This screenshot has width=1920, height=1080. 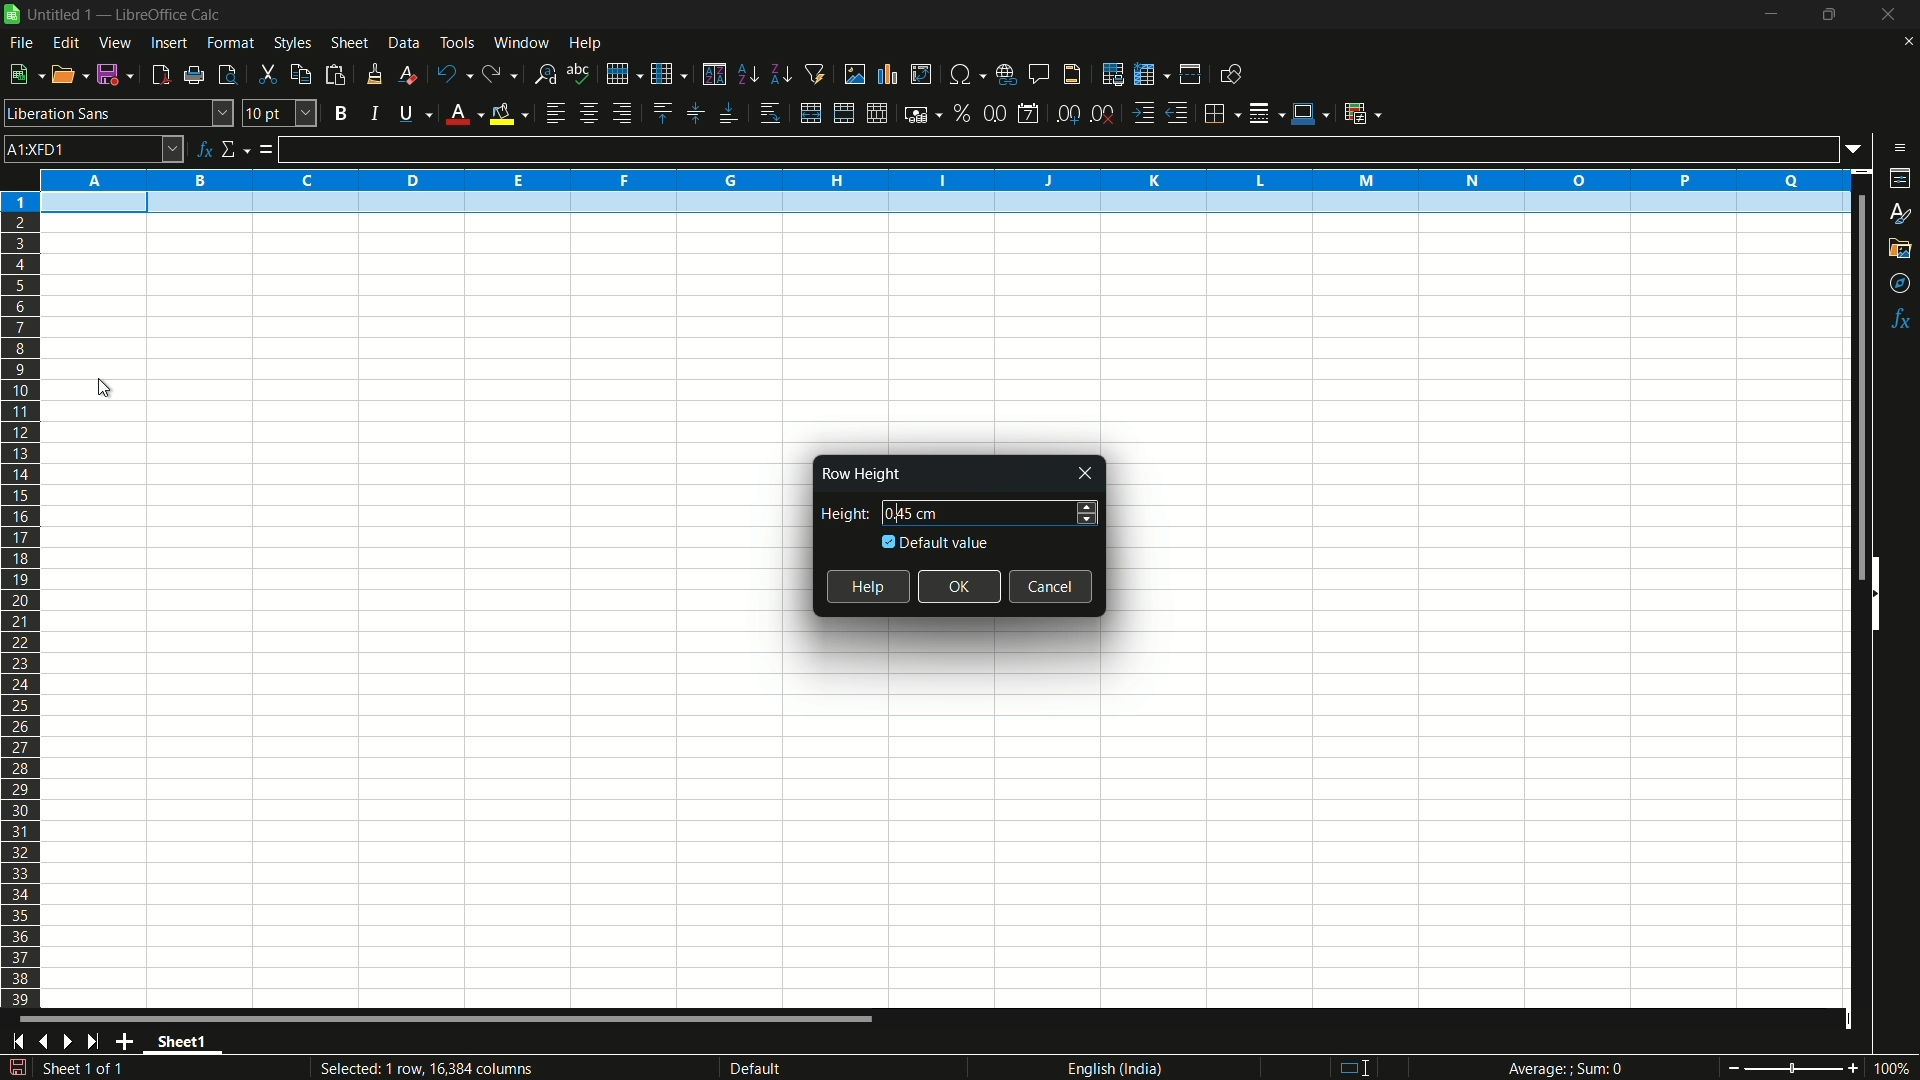 What do you see at coordinates (1901, 248) in the screenshot?
I see `gallery` at bounding box center [1901, 248].